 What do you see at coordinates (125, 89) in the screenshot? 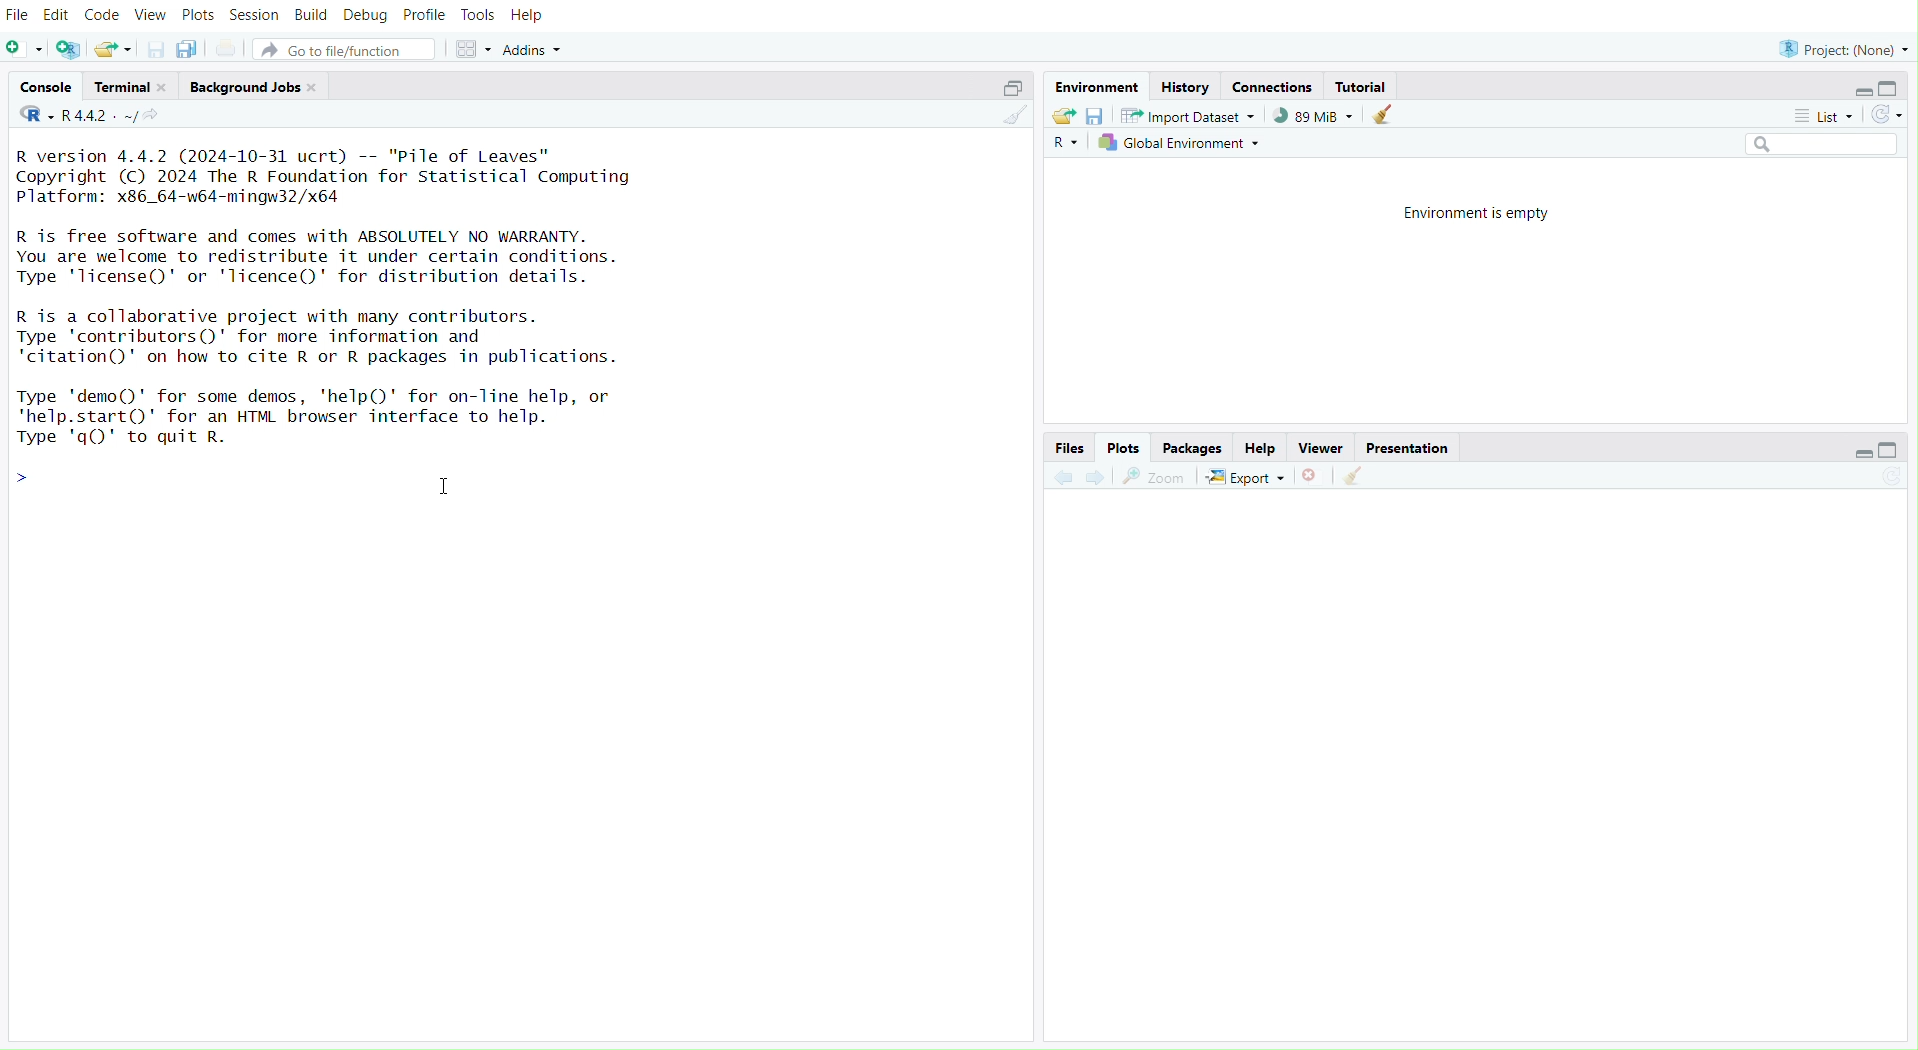
I see `Terminal` at bounding box center [125, 89].